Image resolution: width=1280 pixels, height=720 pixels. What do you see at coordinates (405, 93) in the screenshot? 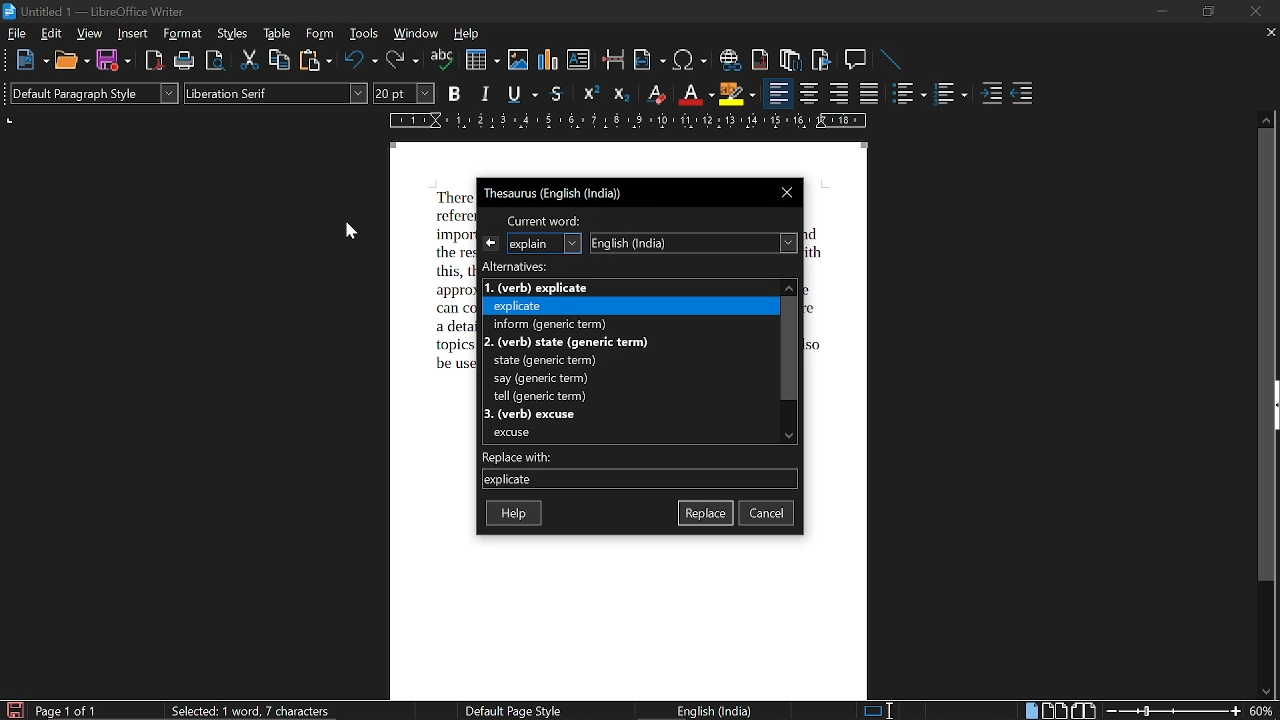
I see `font size` at bounding box center [405, 93].